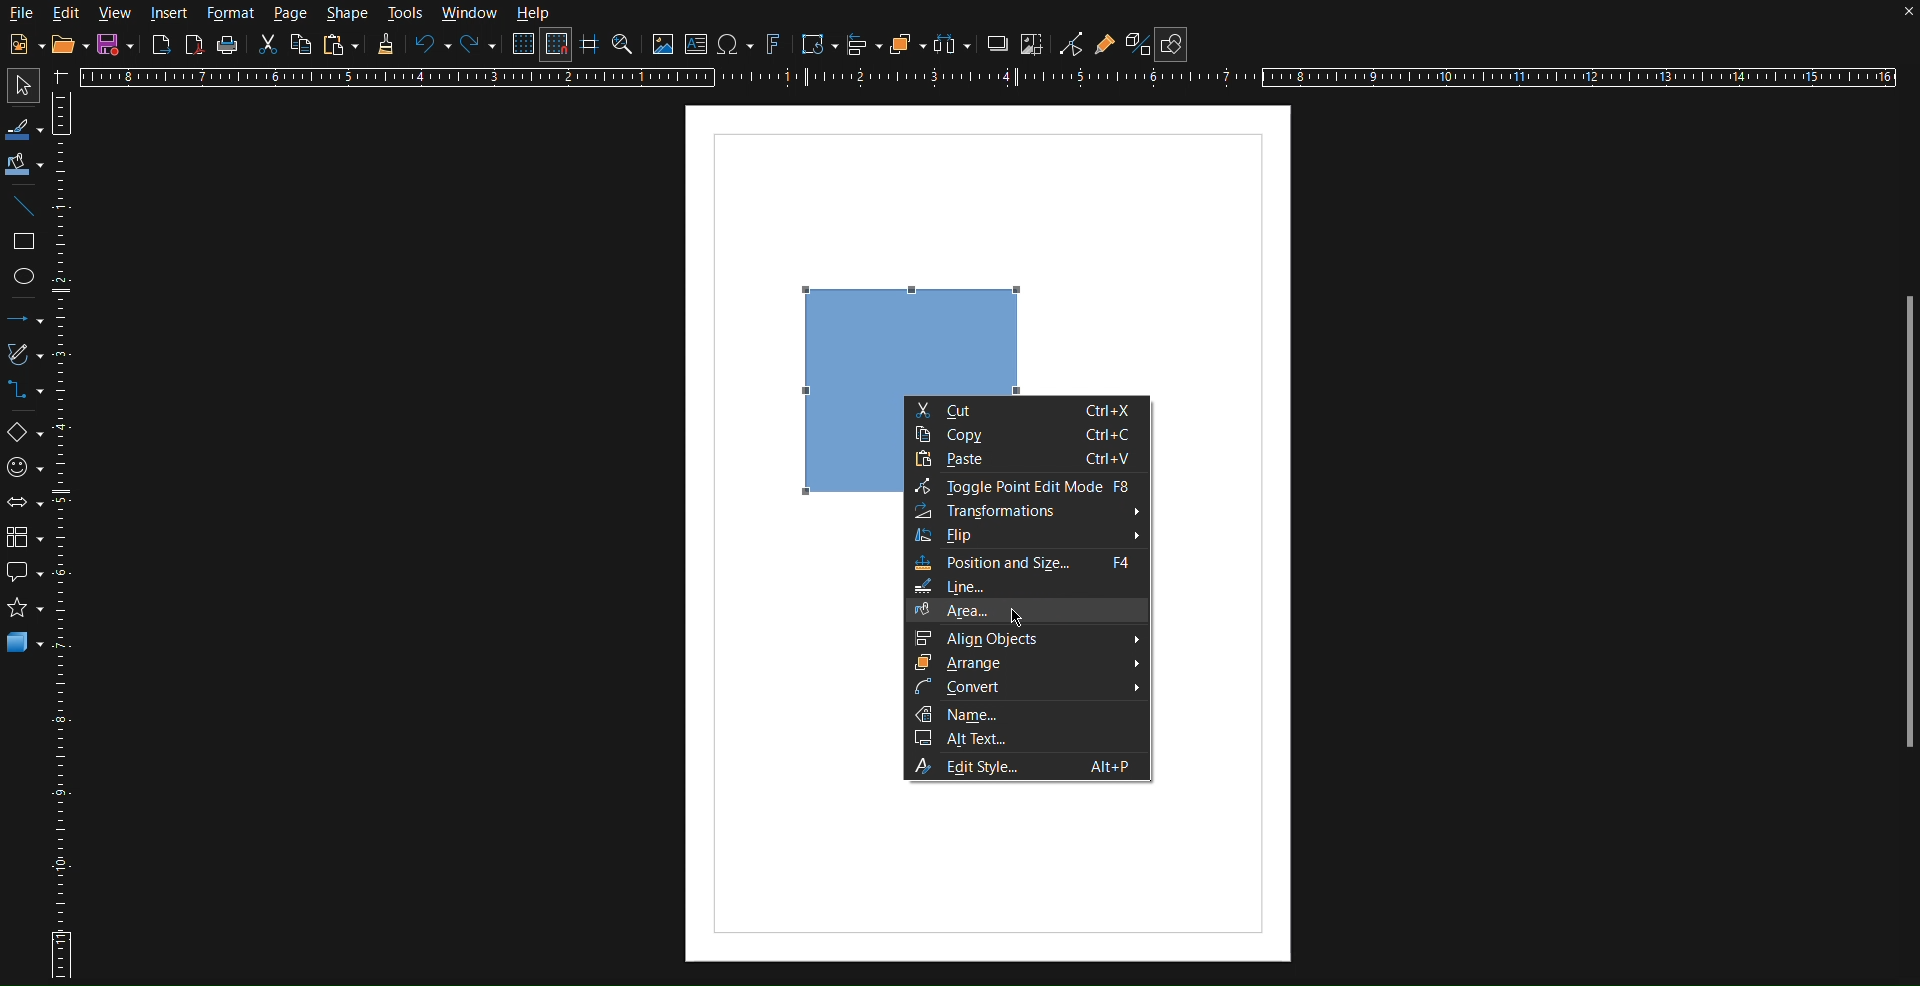 Image resolution: width=1920 pixels, height=986 pixels. Describe the element at coordinates (1028, 411) in the screenshot. I see `Cut` at that location.